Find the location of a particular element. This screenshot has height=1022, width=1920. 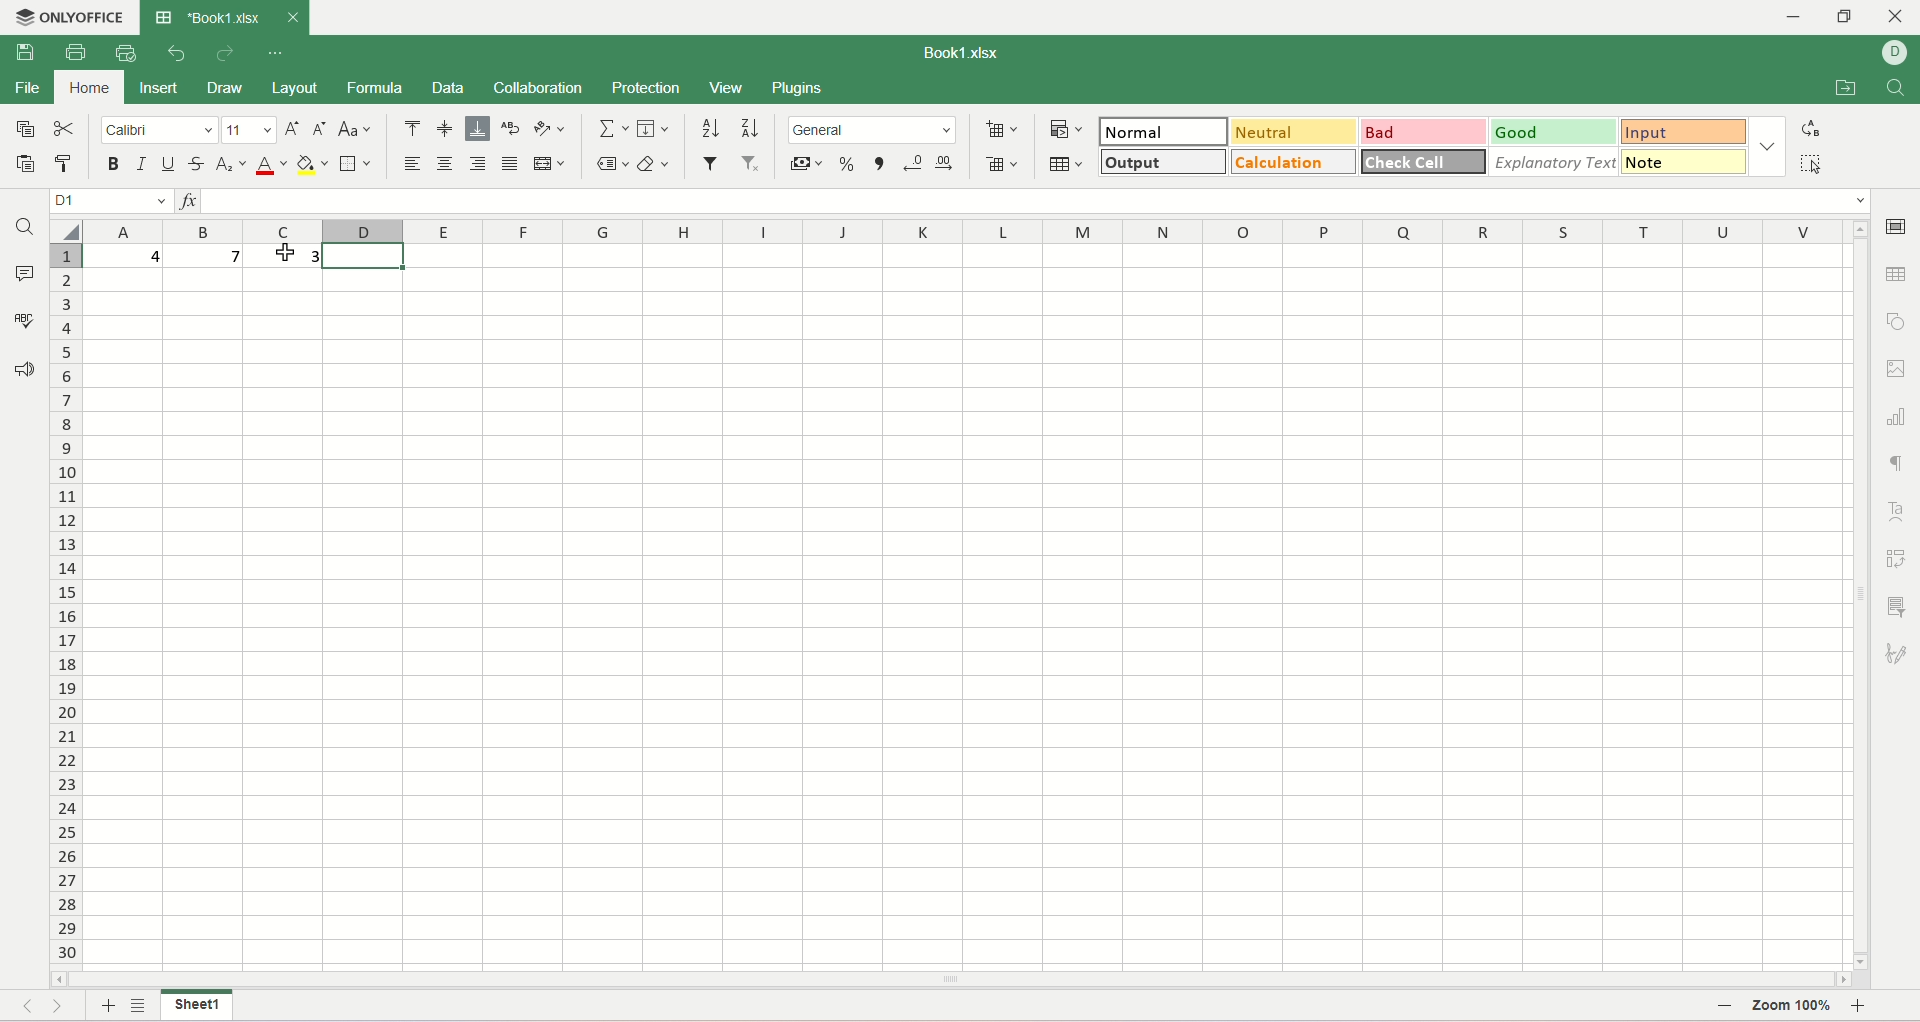

insert is located at coordinates (162, 89).